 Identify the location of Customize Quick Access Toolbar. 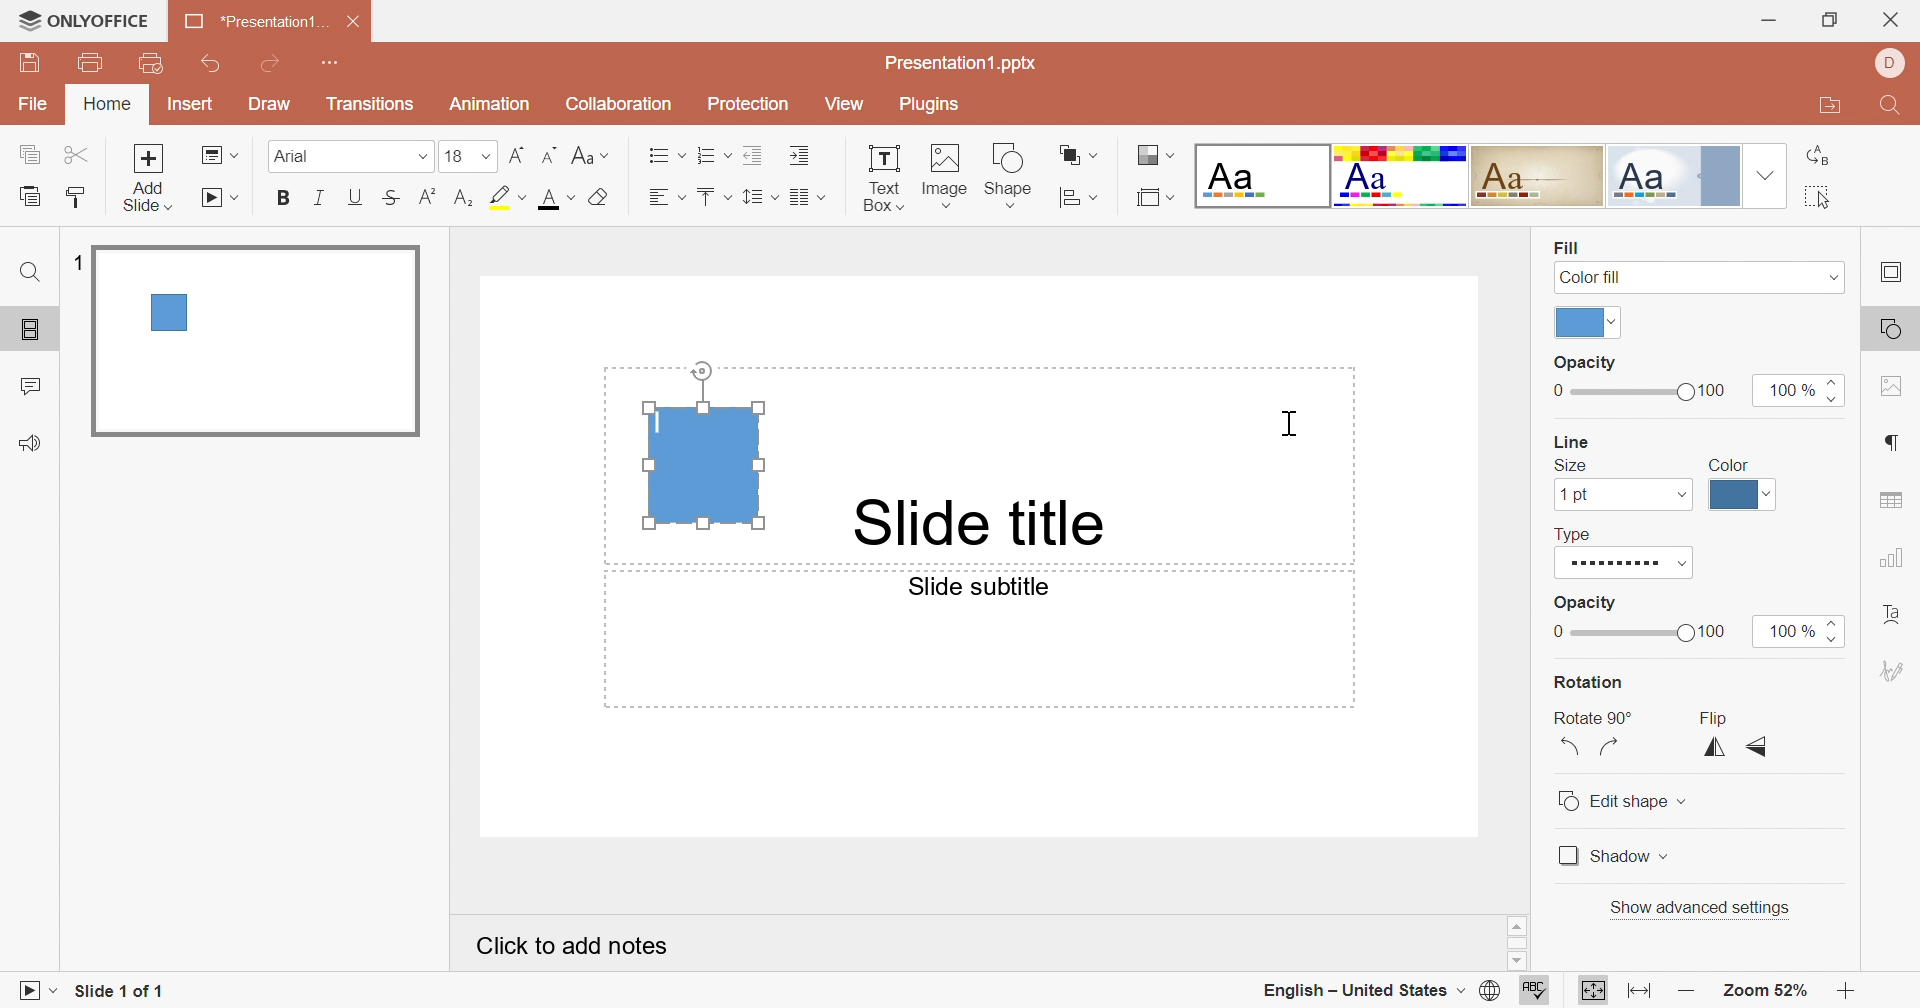
(153, 64).